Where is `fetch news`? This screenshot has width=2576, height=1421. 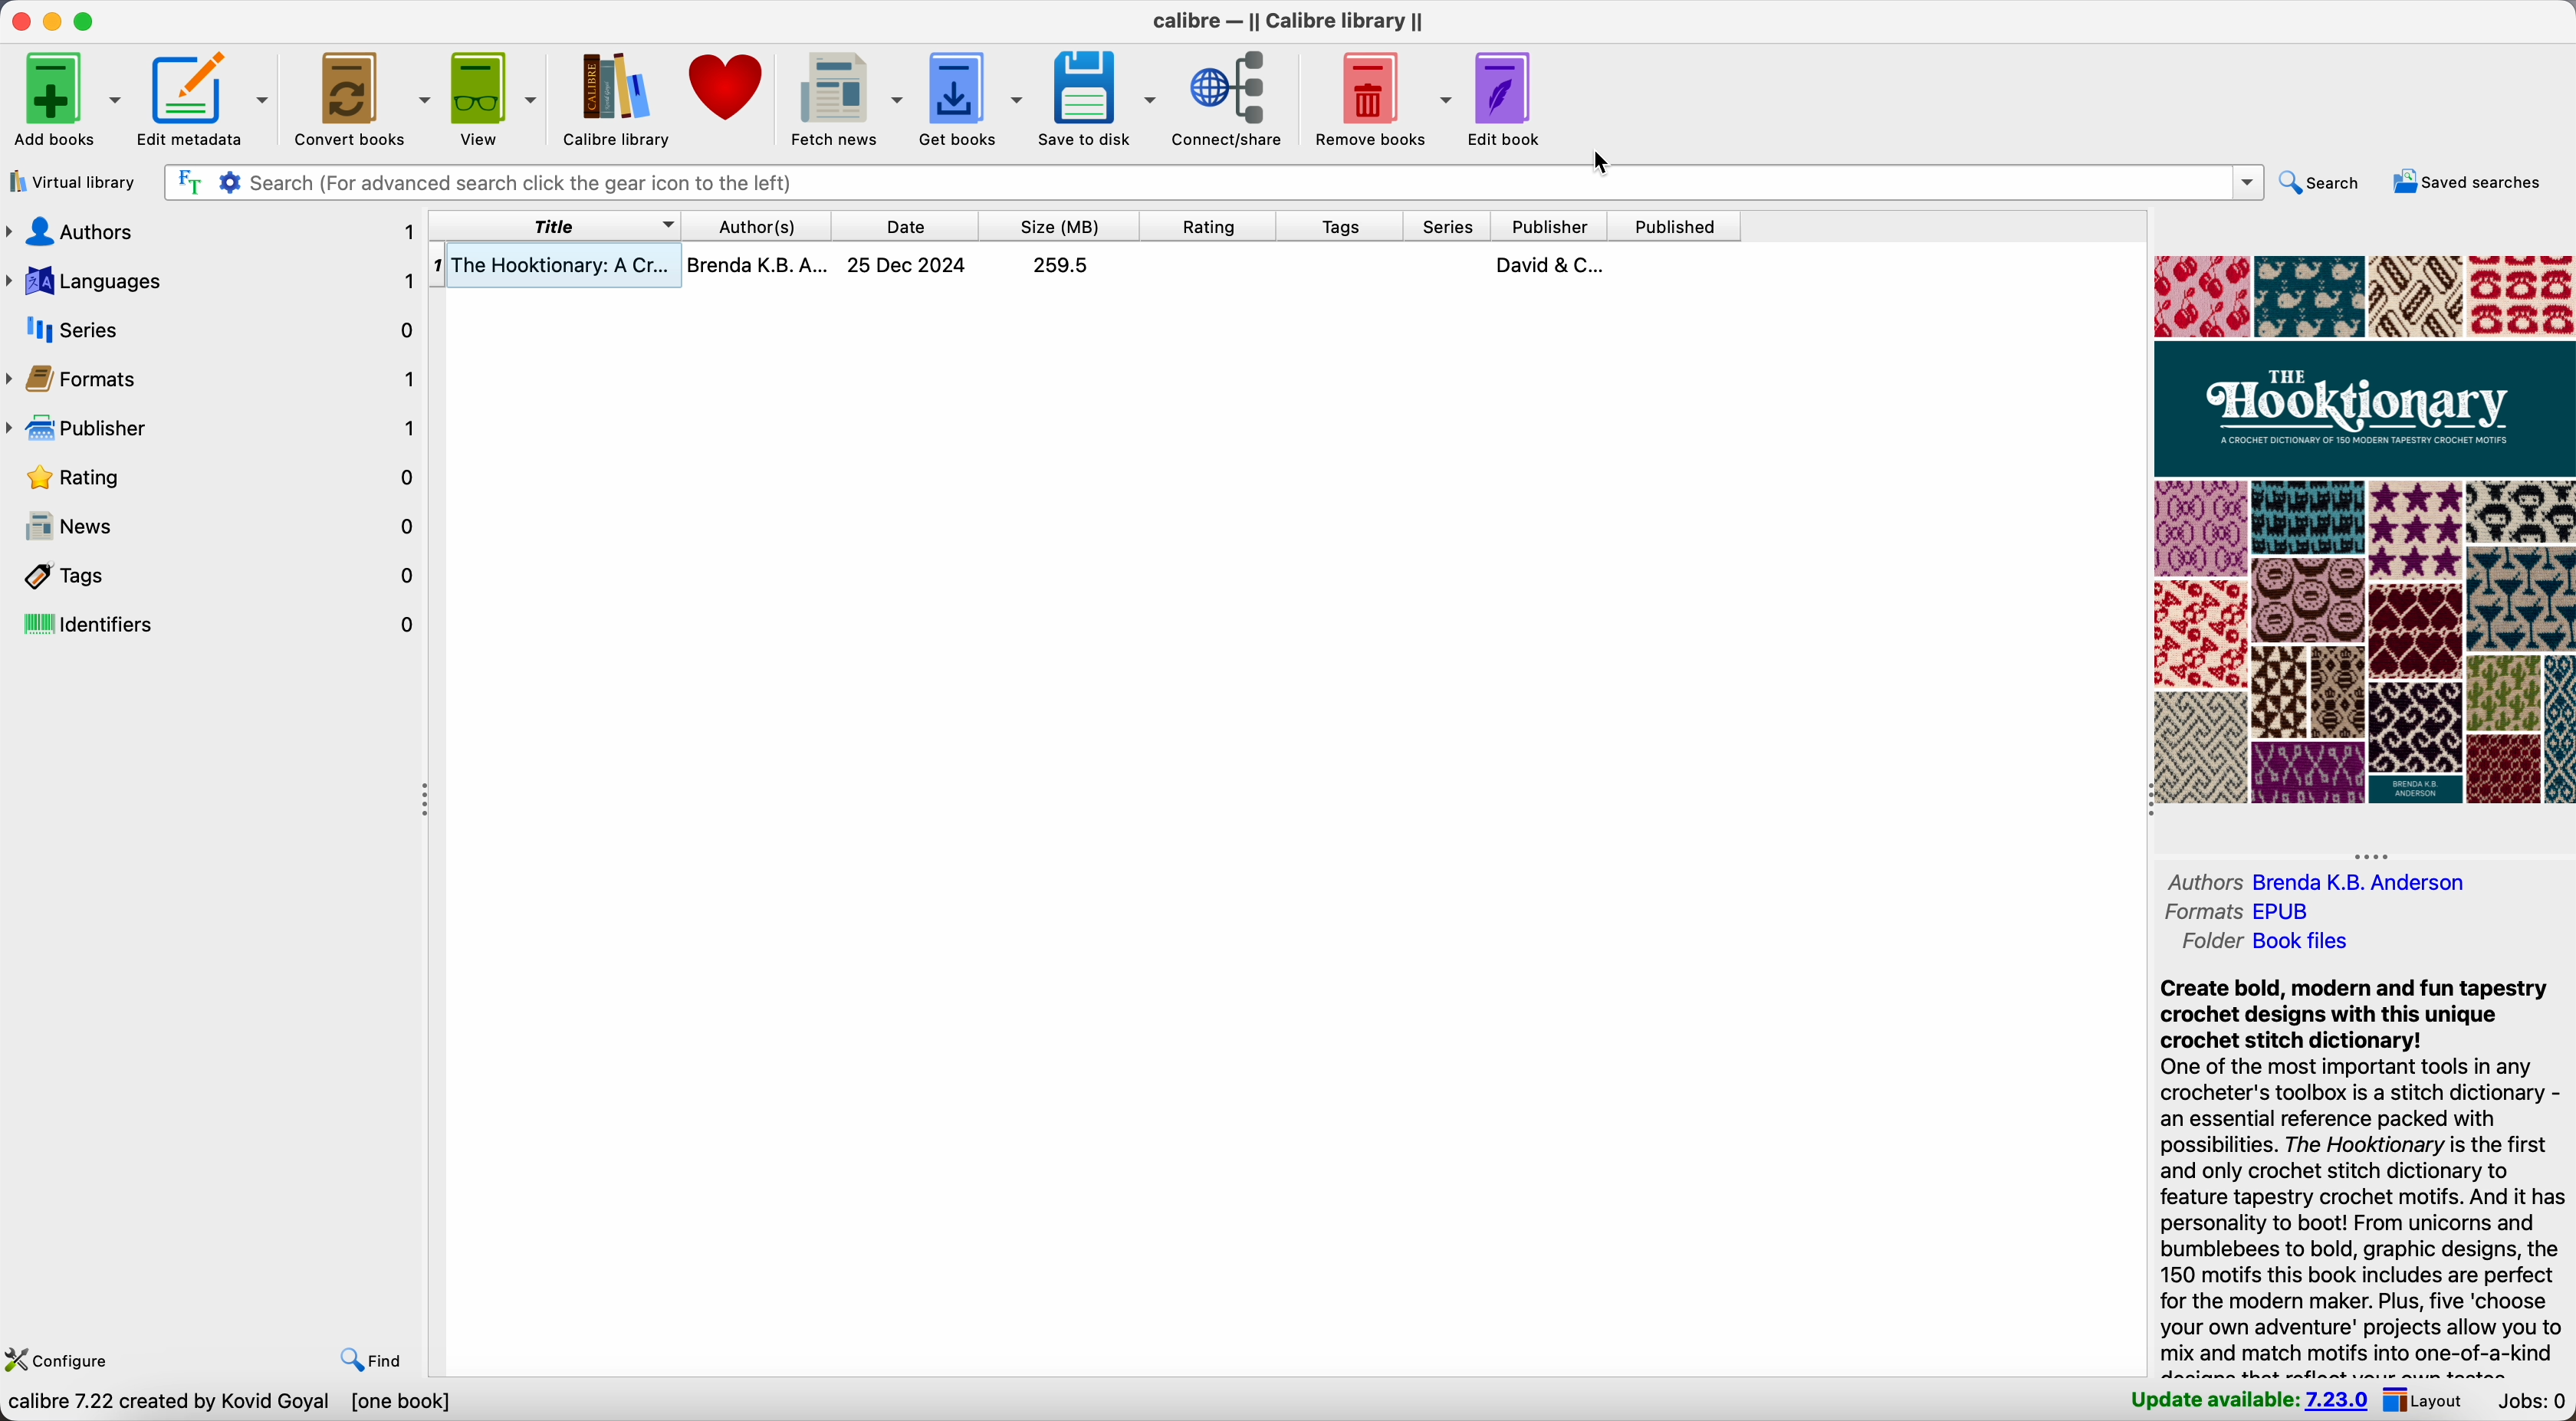
fetch news is located at coordinates (847, 96).